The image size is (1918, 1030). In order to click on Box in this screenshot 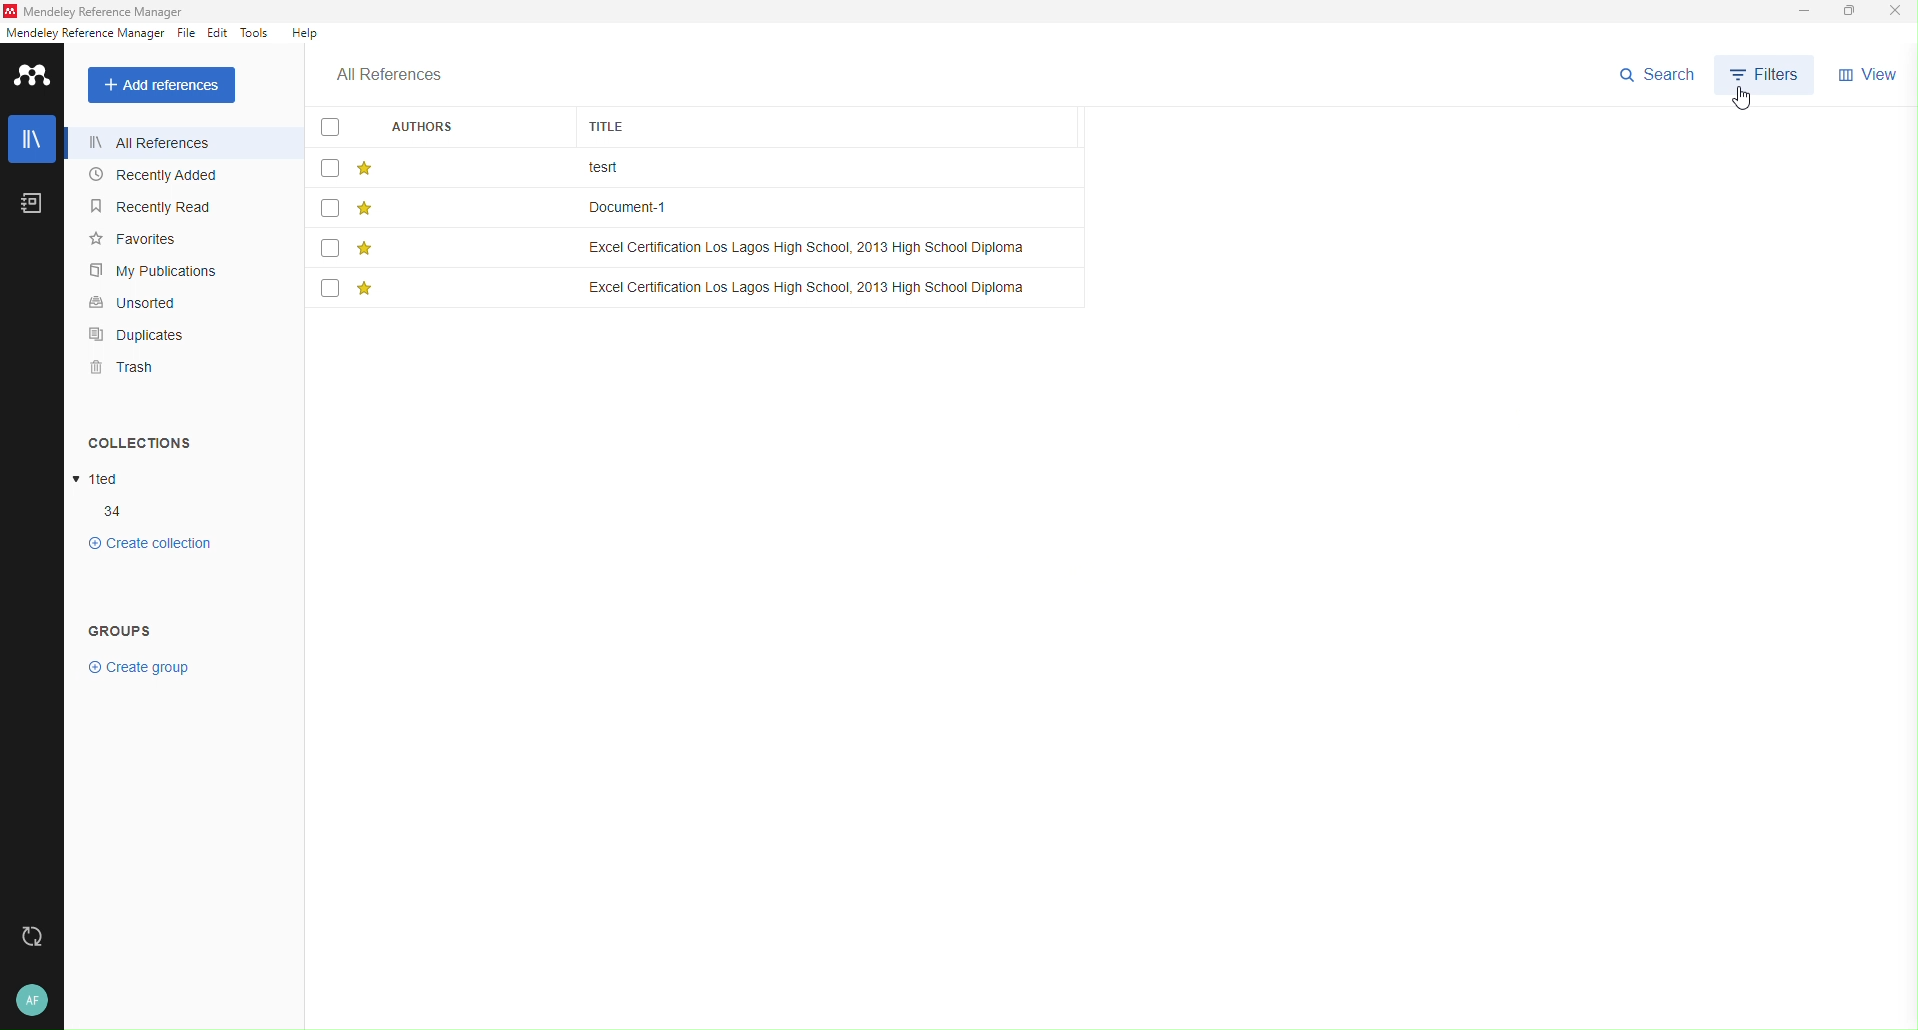, I will do `click(1856, 11)`.